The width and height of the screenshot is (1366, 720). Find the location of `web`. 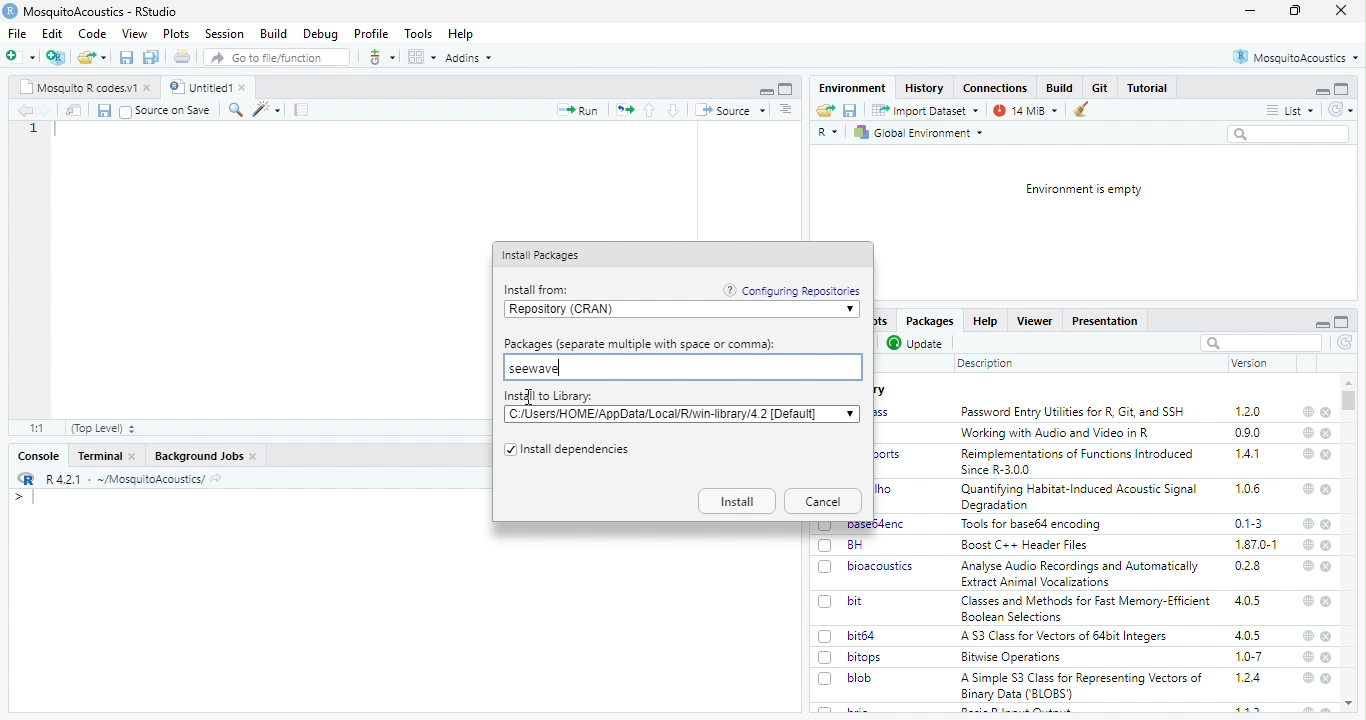

web is located at coordinates (1310, 489).